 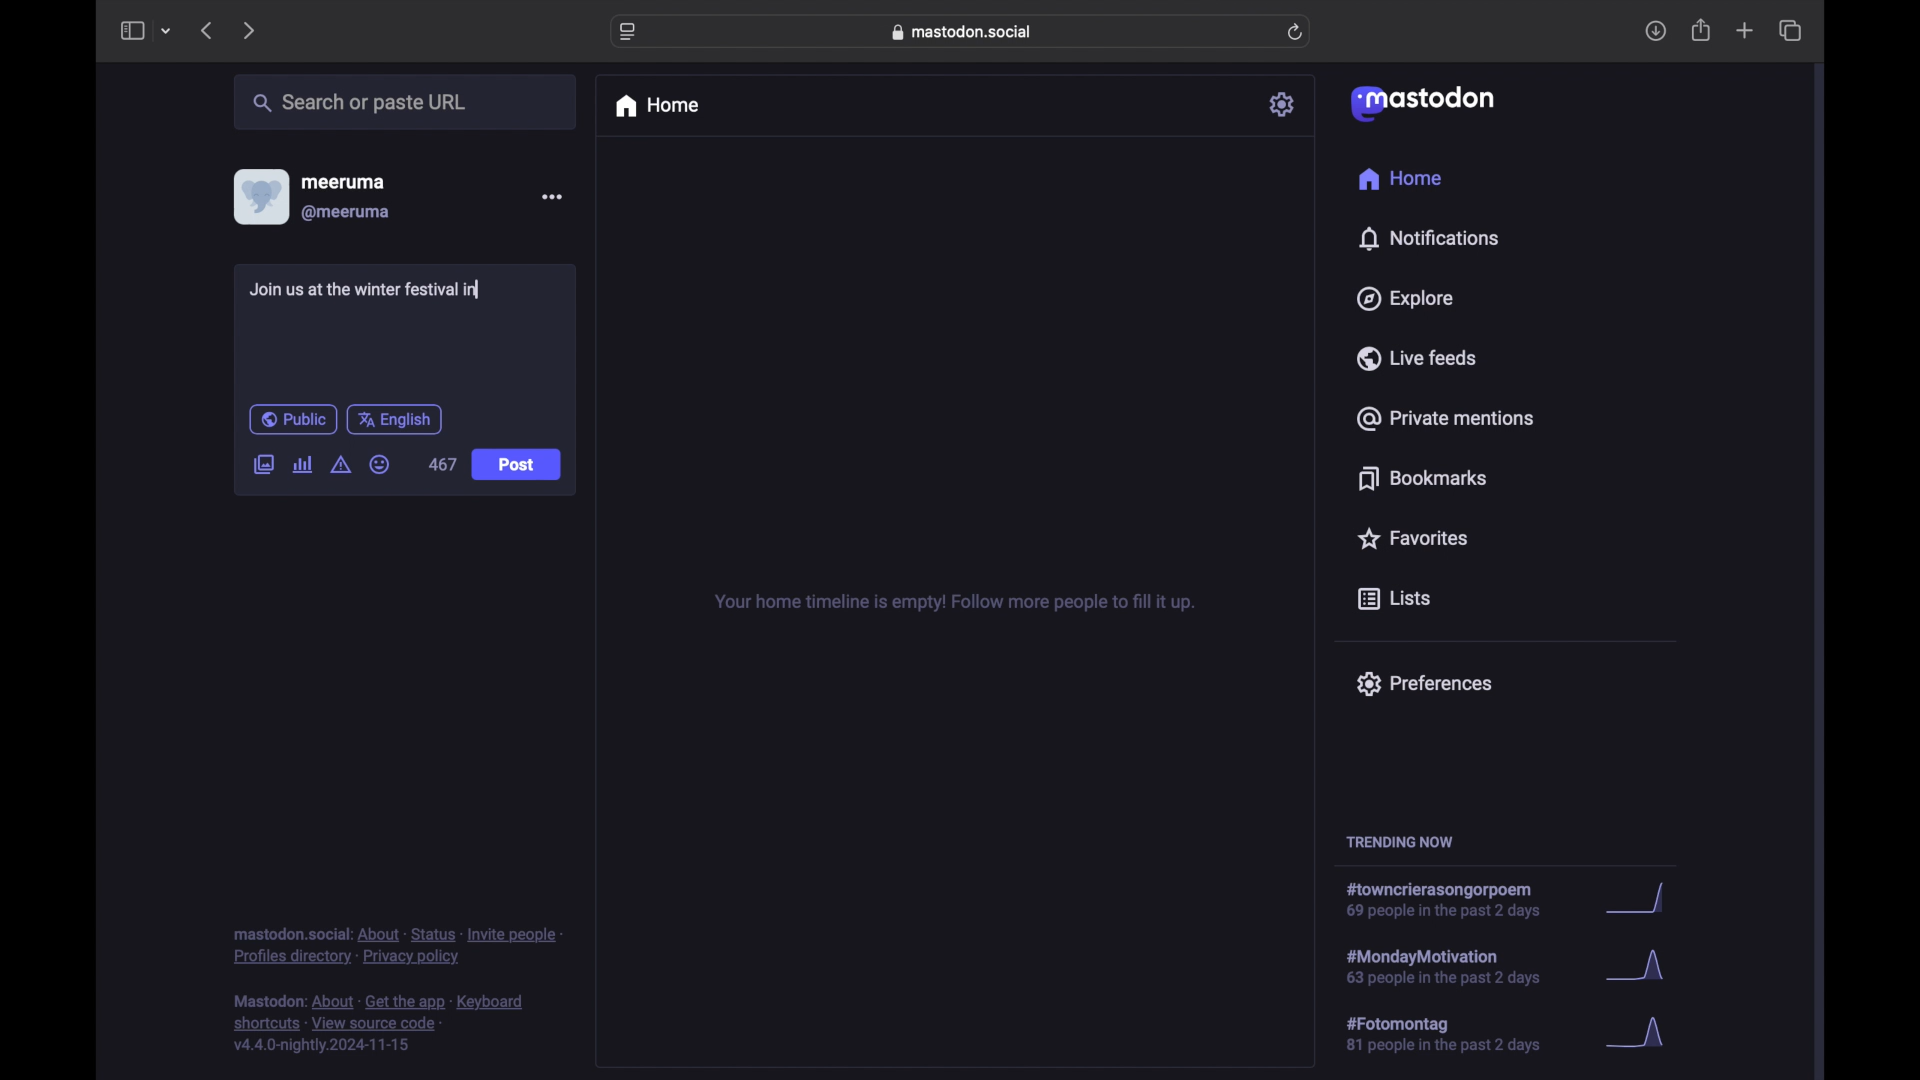 I want to click on home, so click(x=656, y=106).